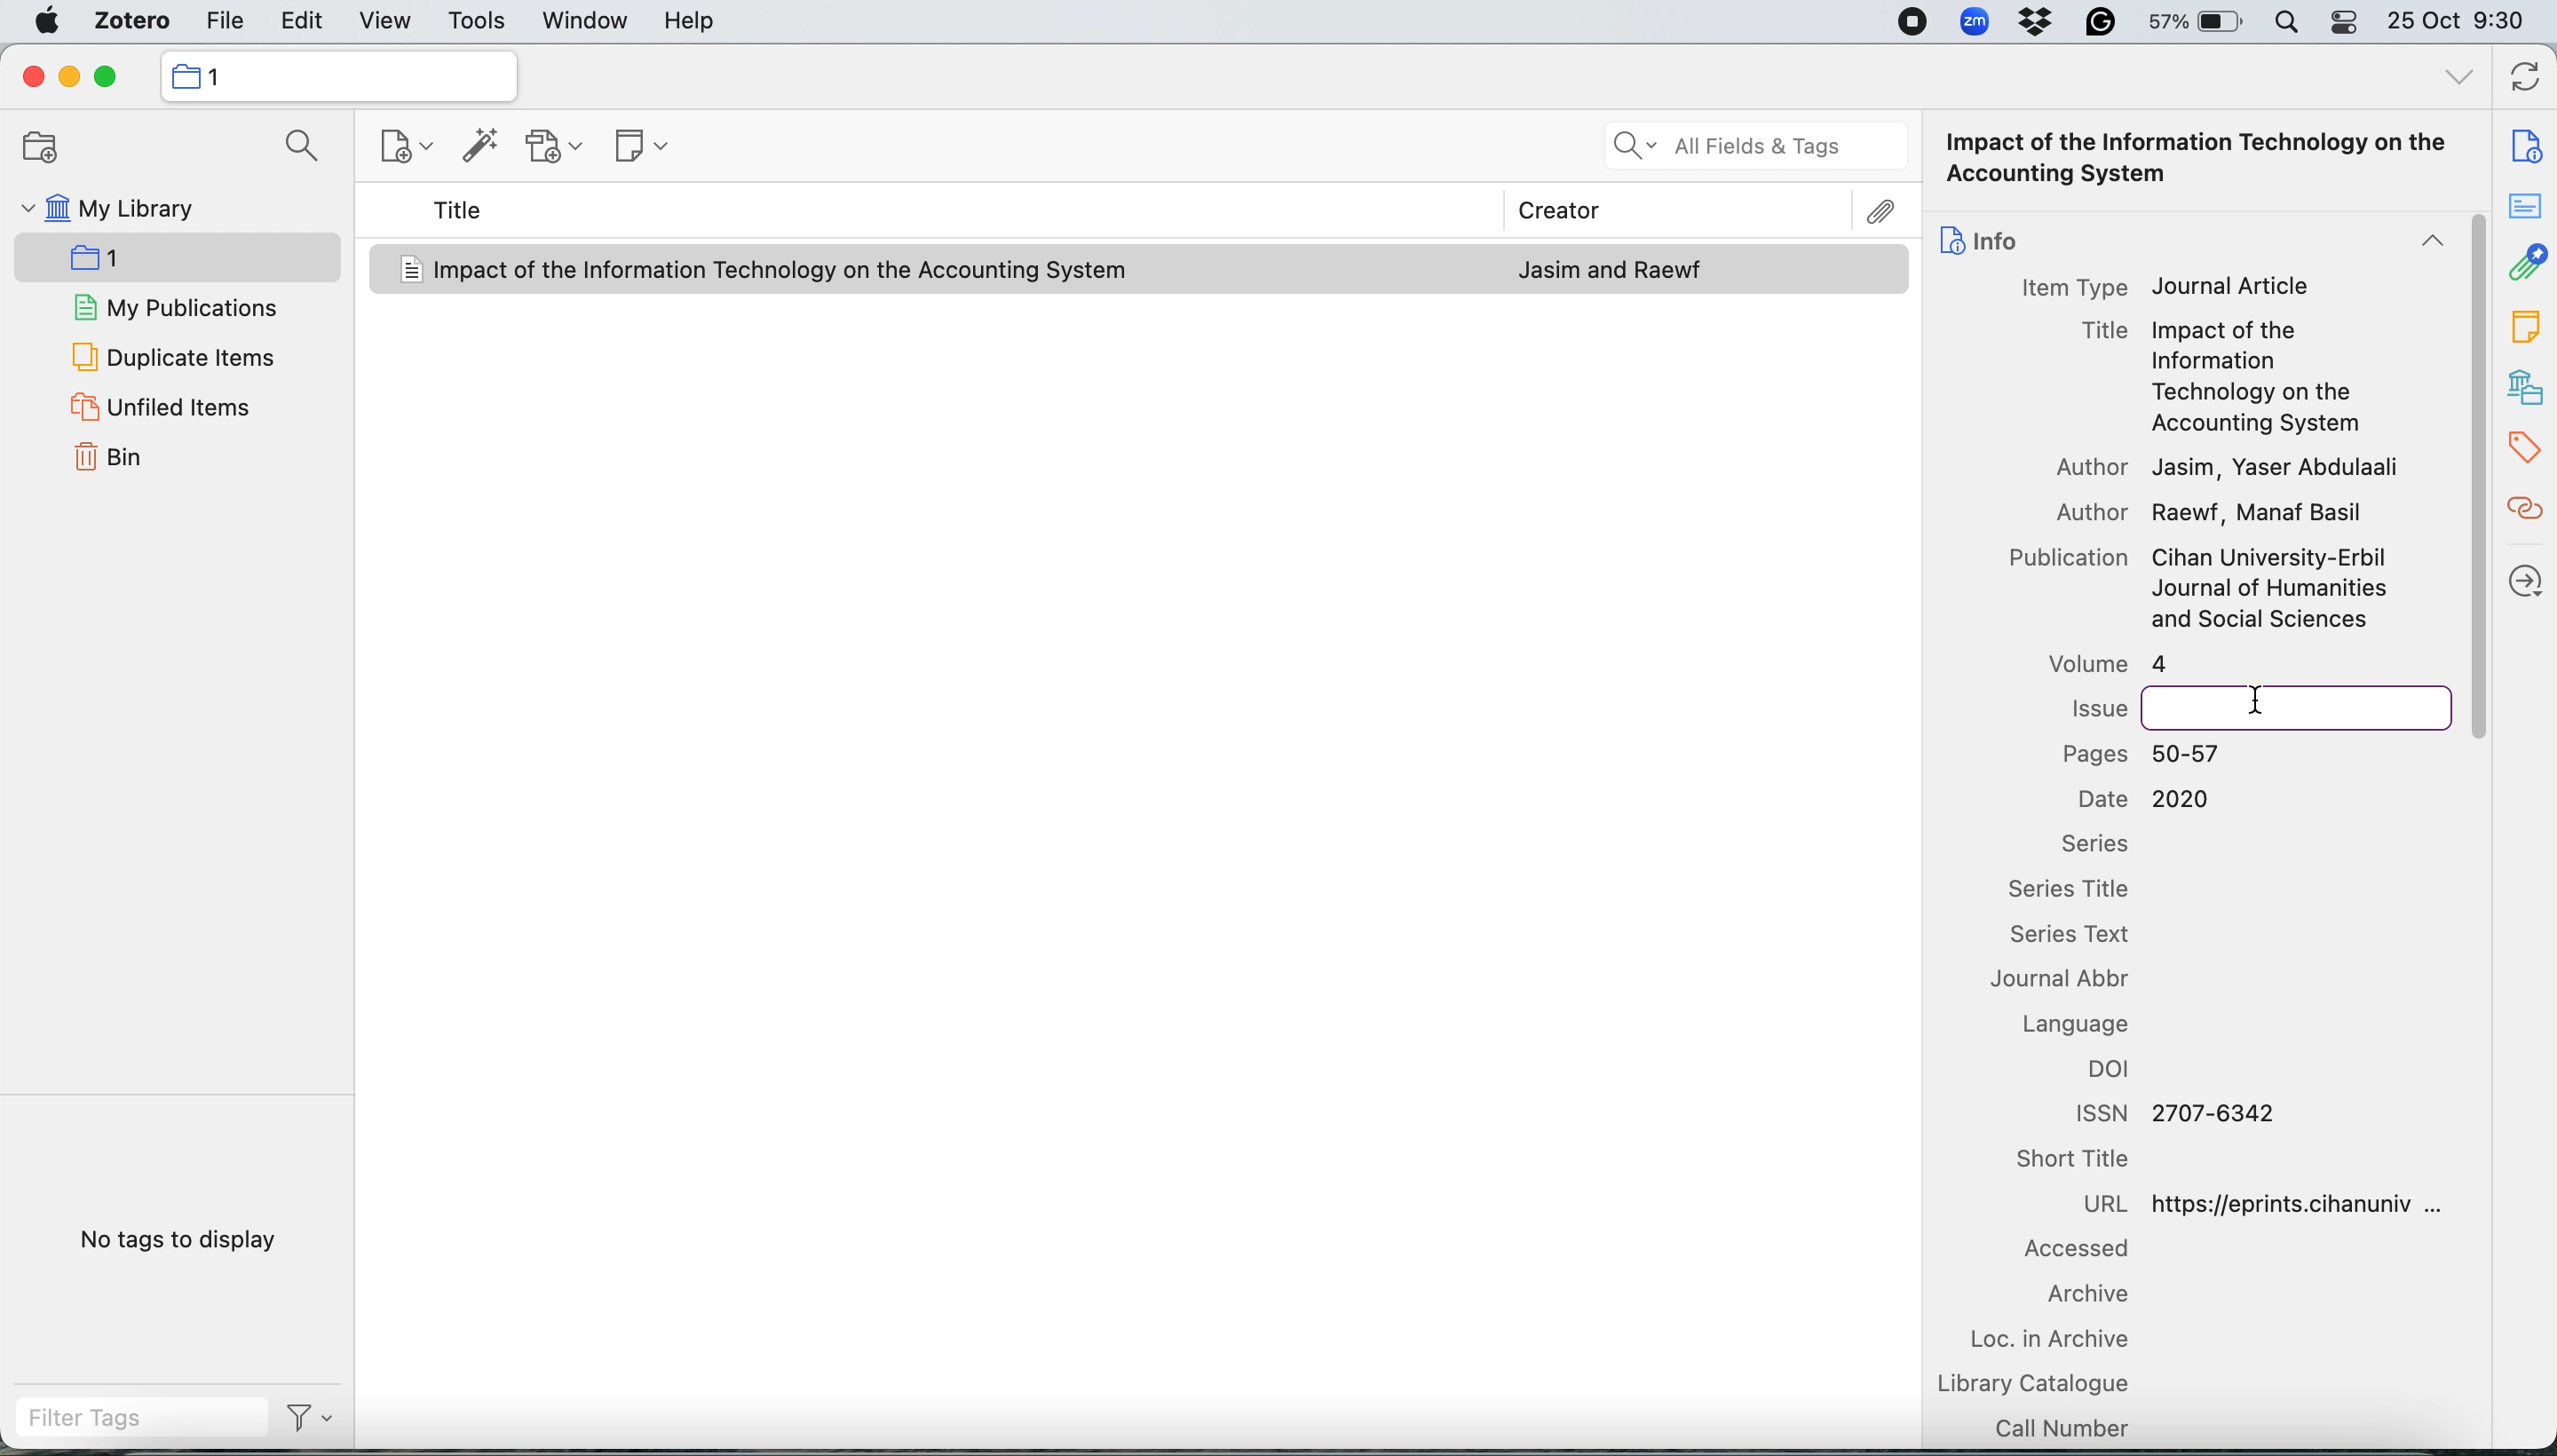 The width and height of the screenshot is (2557, 1456). What do you see at coordinates (2102, 664) in the screenshot?
I see `volume` at bounding box center [2102, 664].